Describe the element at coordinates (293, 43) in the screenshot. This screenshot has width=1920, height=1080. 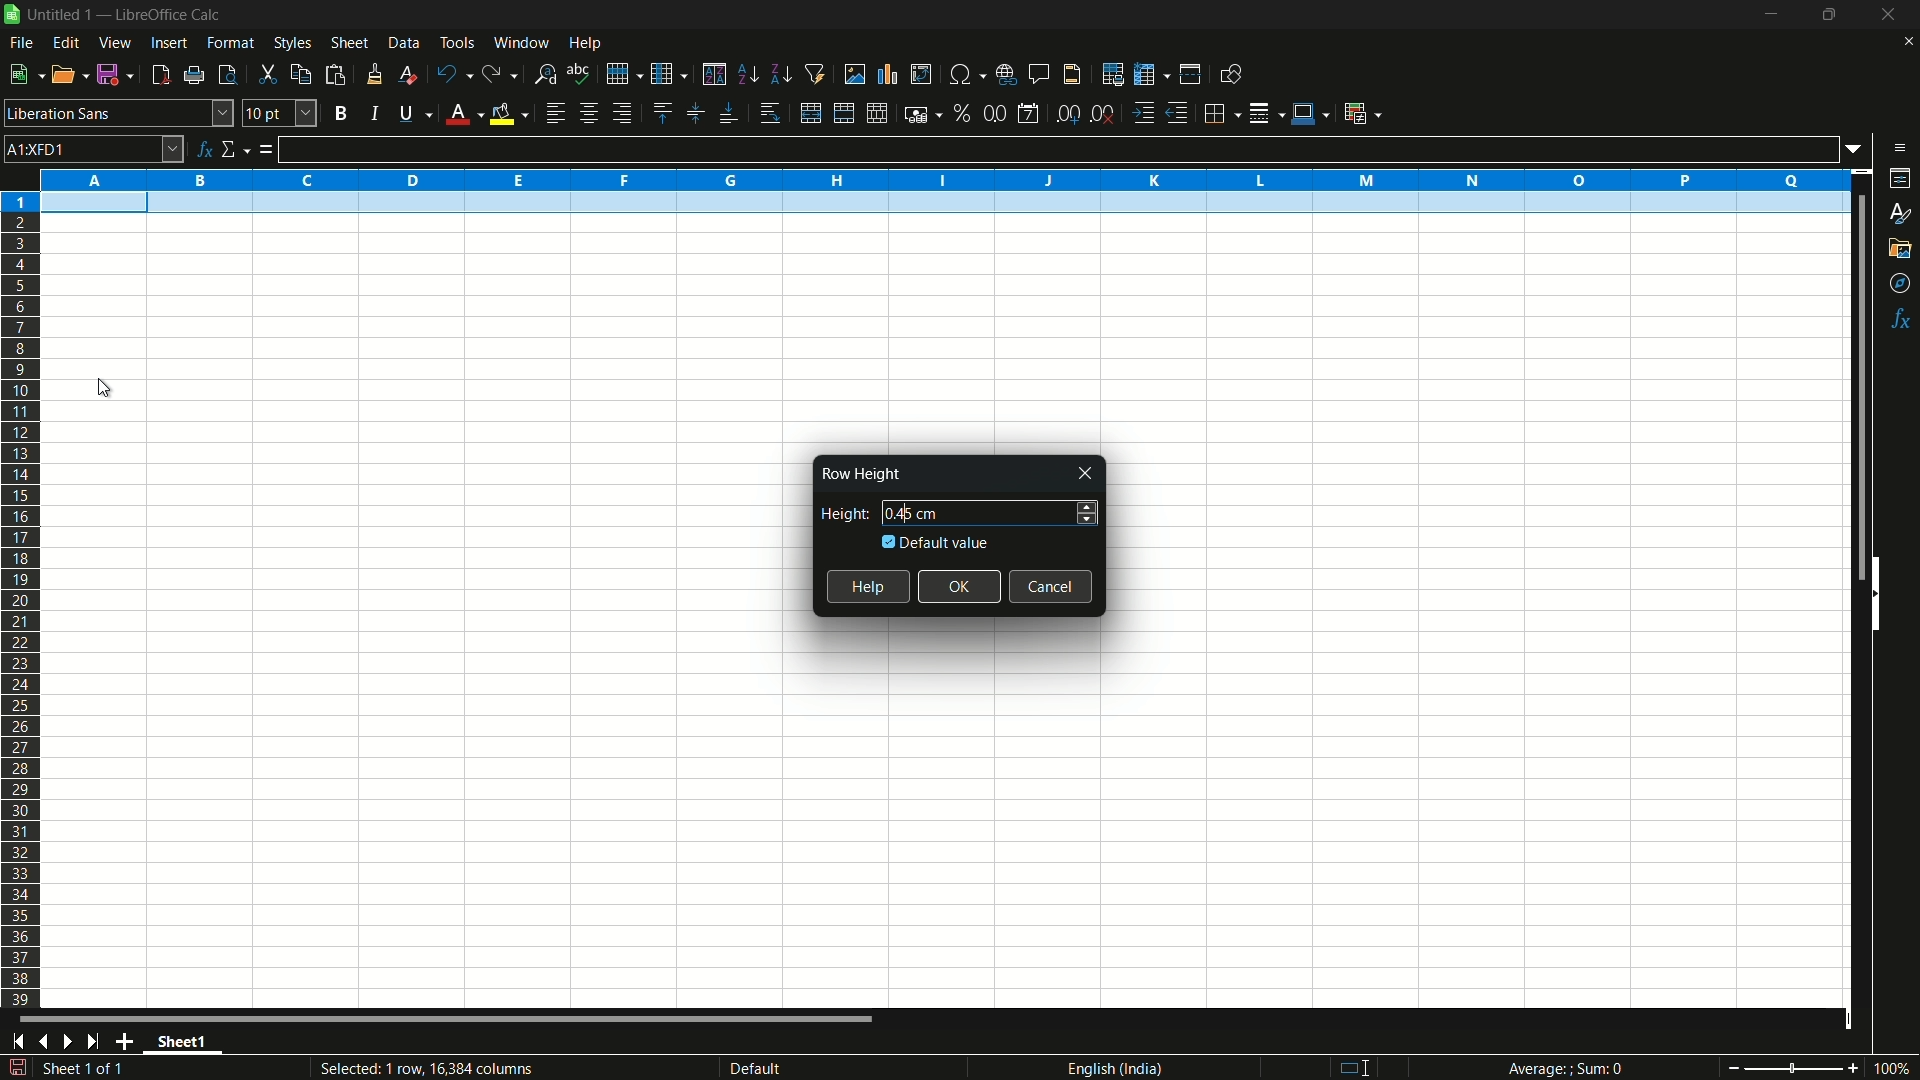
I see `styles menu` at that location.